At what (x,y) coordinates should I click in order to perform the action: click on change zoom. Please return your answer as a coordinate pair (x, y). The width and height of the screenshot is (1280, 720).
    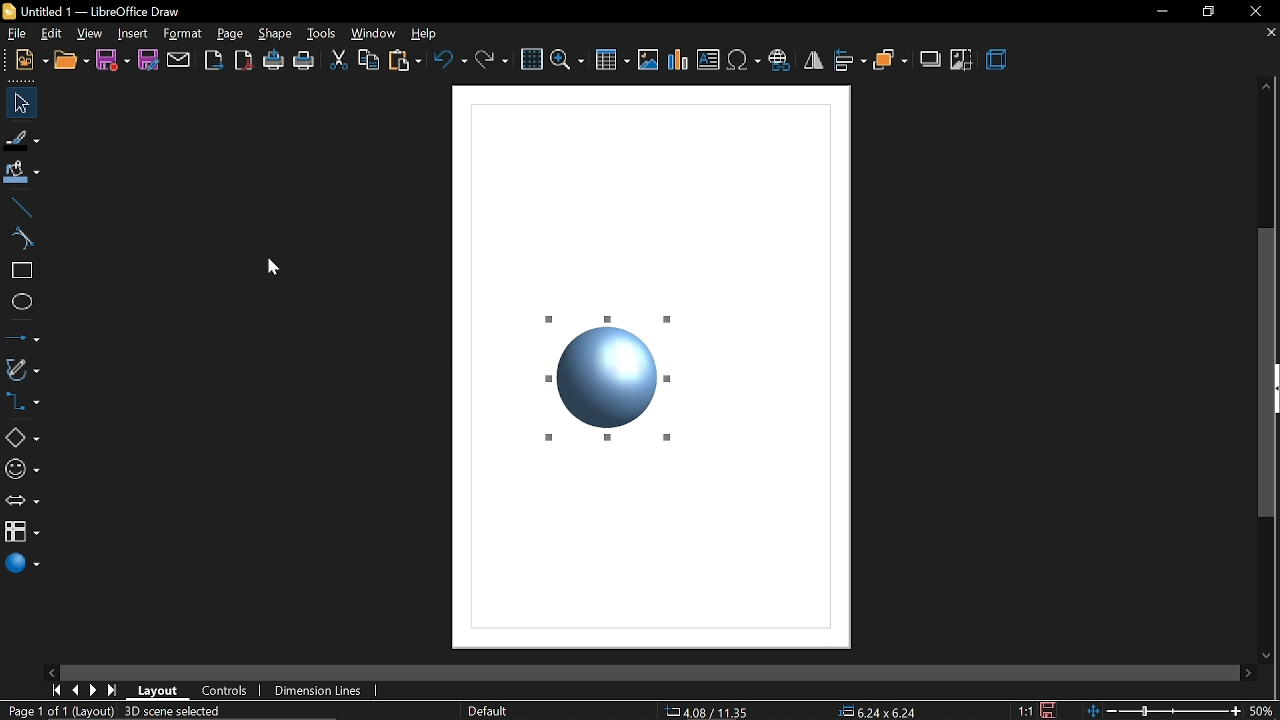
    Looking at the image, I should click on (1164, 712).